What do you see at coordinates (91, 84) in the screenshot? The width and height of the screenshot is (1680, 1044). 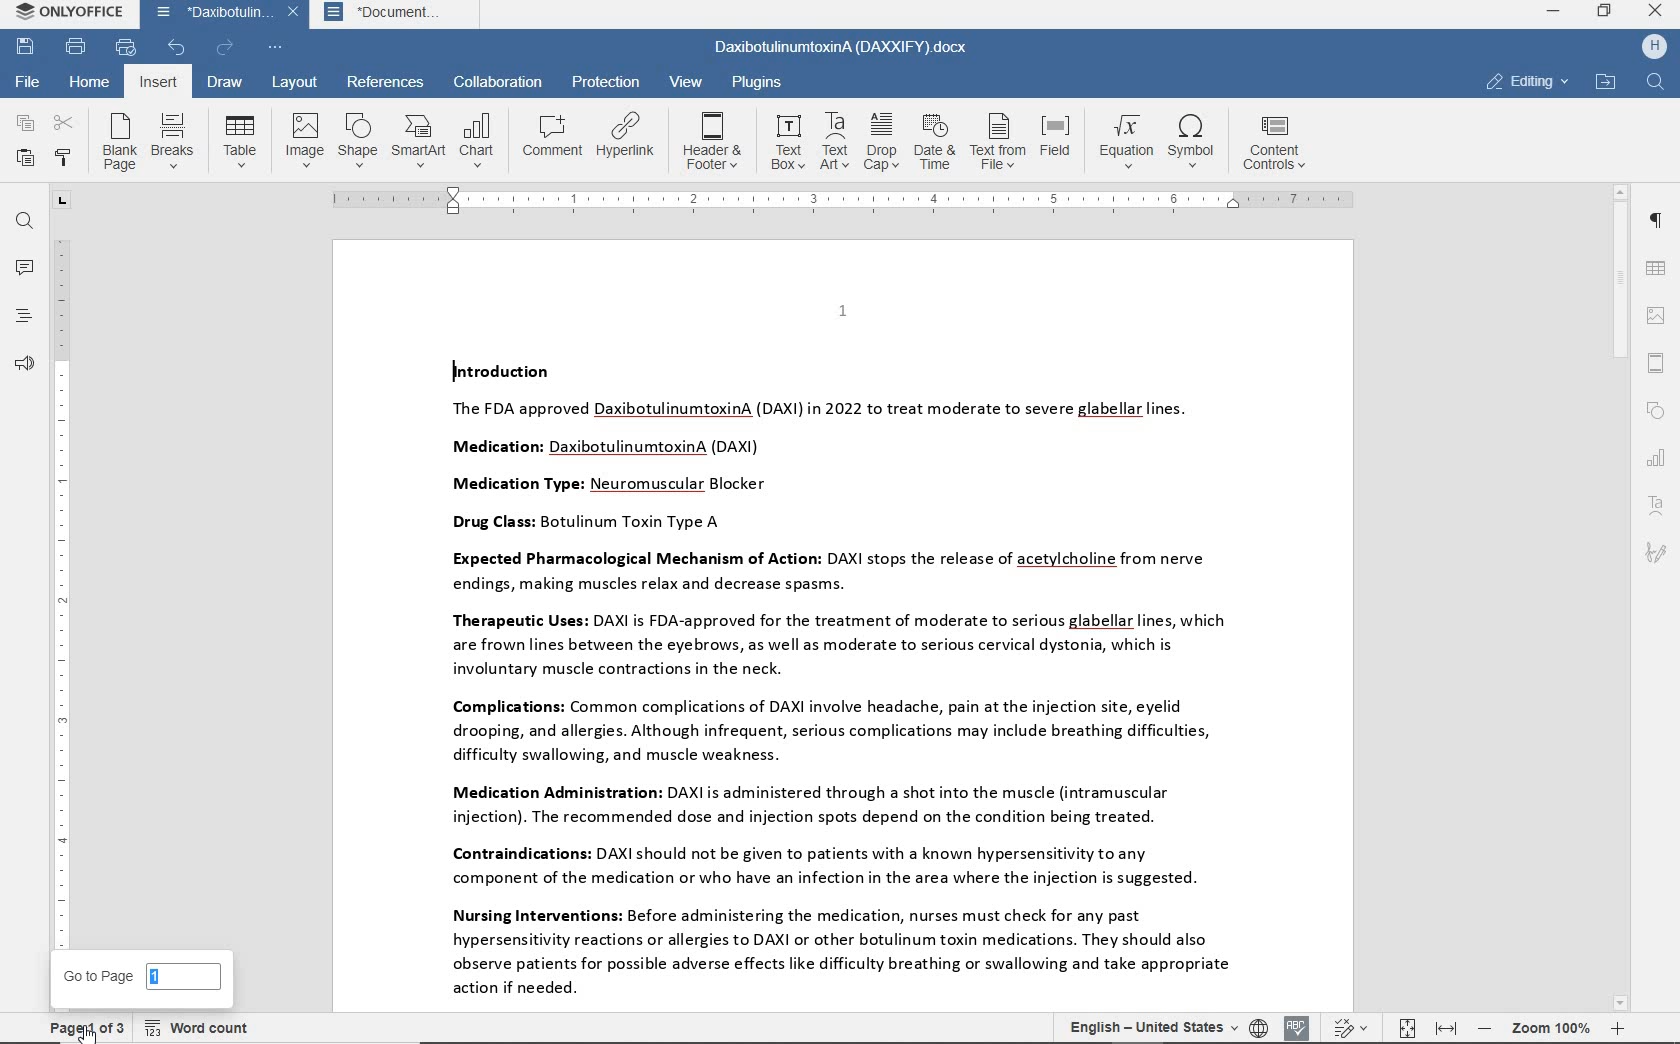 I see `home` at bounding box center [91, 84].